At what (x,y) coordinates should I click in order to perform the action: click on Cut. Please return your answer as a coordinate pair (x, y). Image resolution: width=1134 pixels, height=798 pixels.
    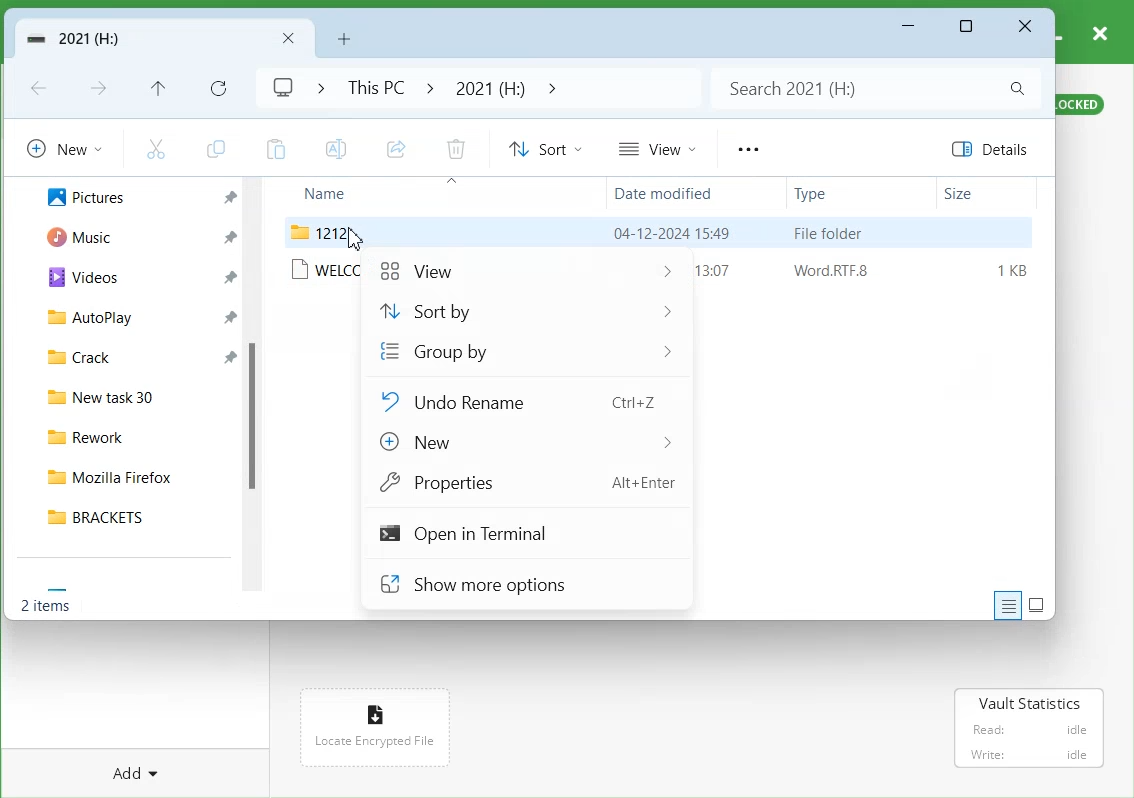
    Looking at the image, I should click on (155, 147).